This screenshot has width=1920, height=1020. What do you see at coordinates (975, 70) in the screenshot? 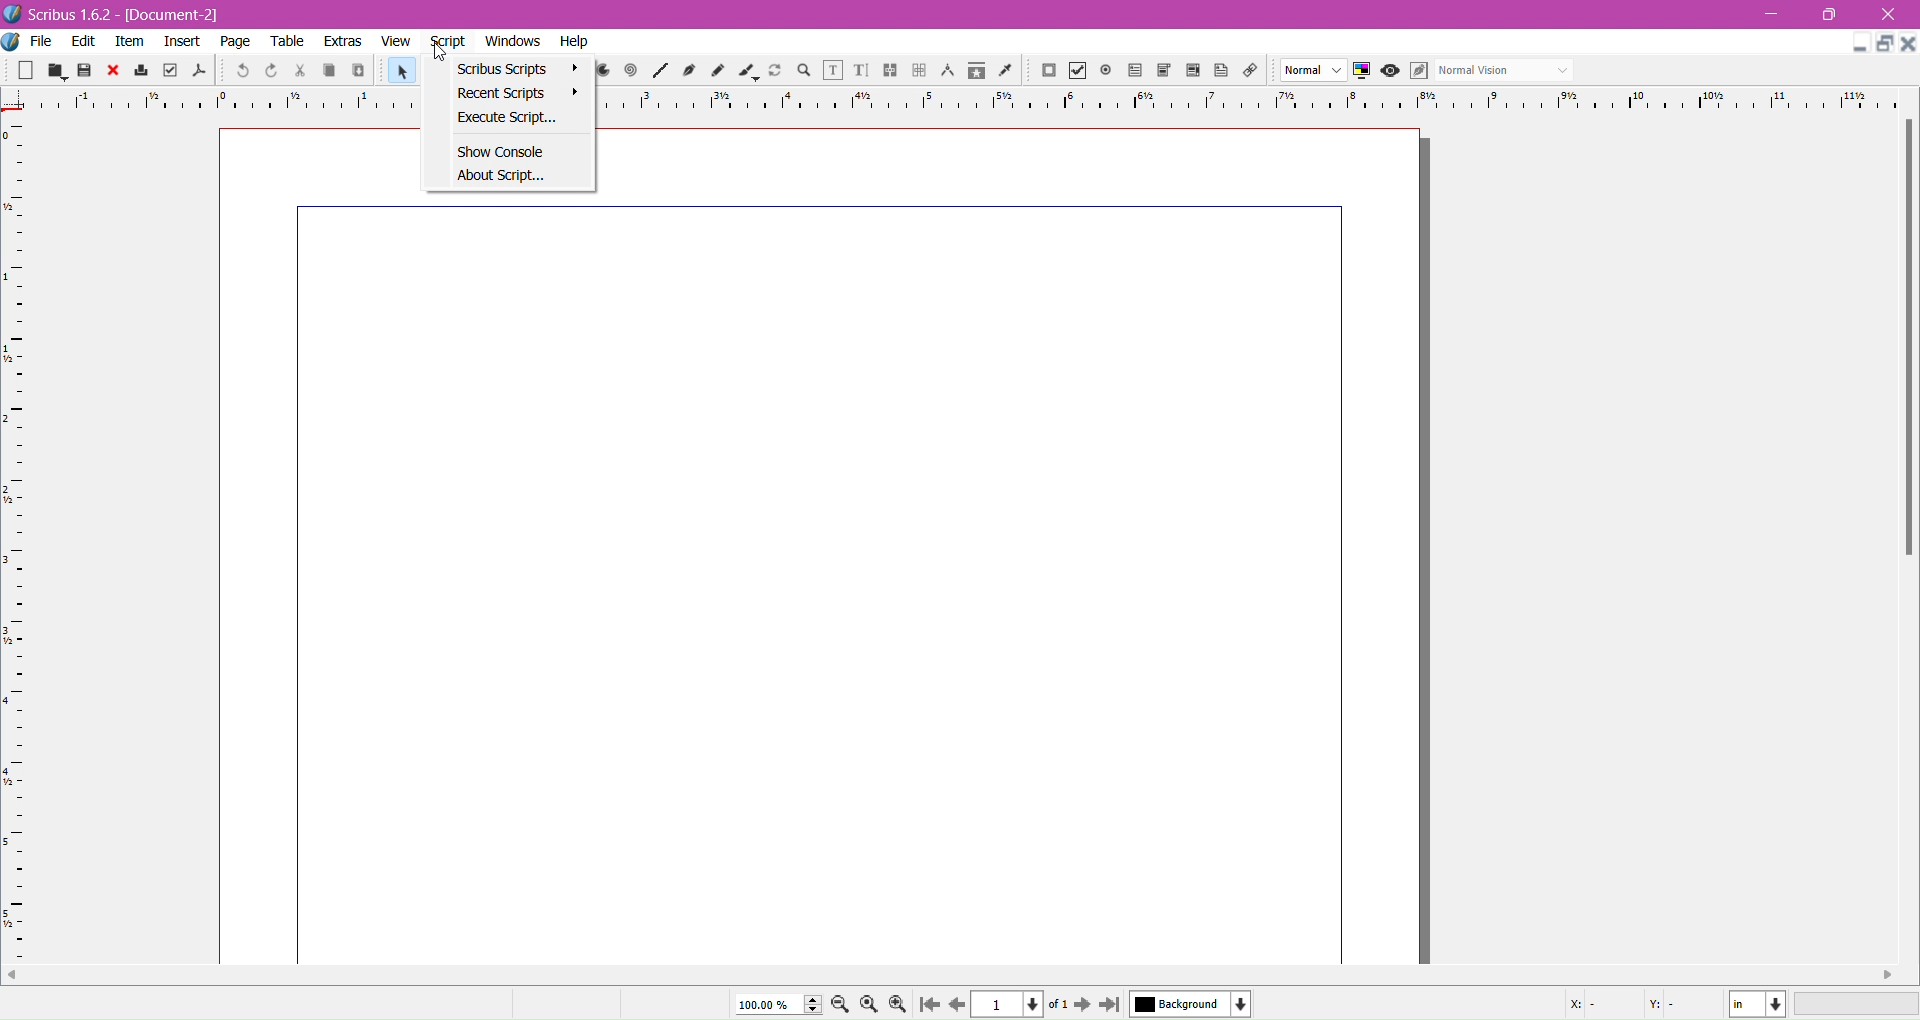
I see `Copy Item Properties` at bounding box center [975, 70].